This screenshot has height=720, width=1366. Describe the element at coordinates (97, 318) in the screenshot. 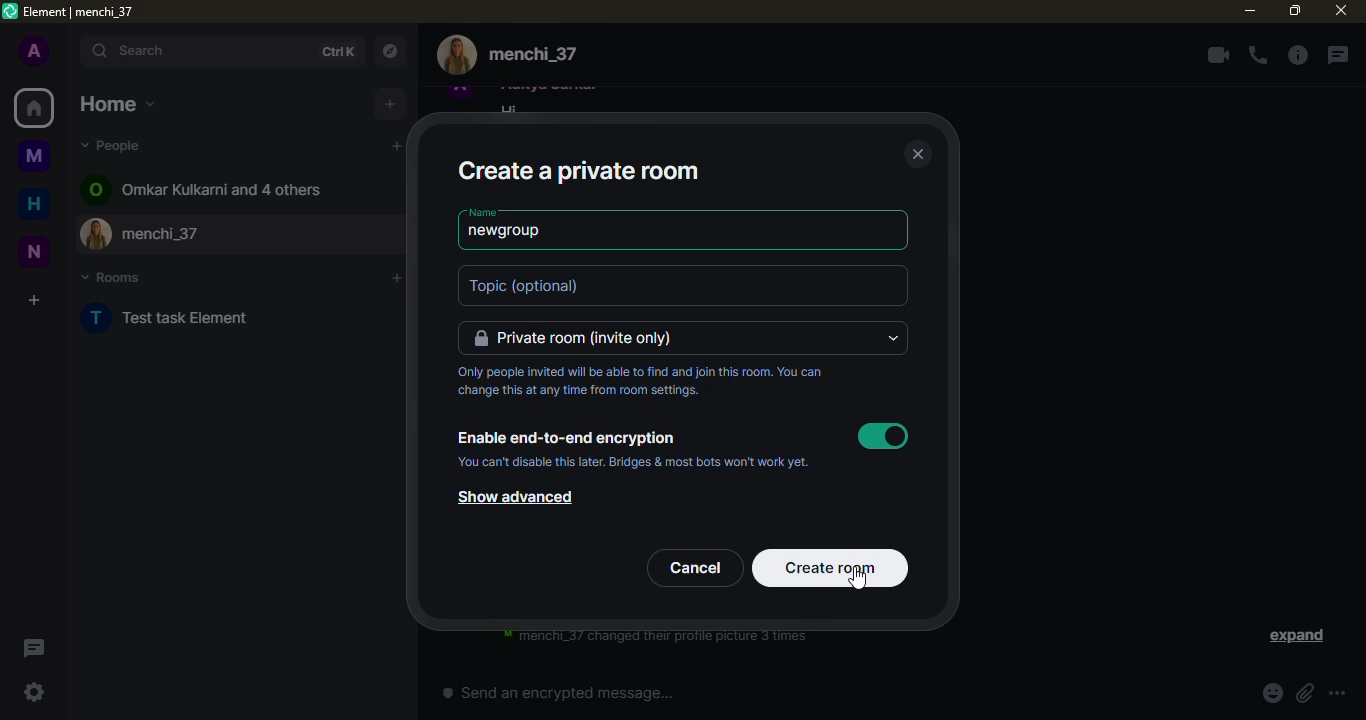

I see `Profile initial` at that location.